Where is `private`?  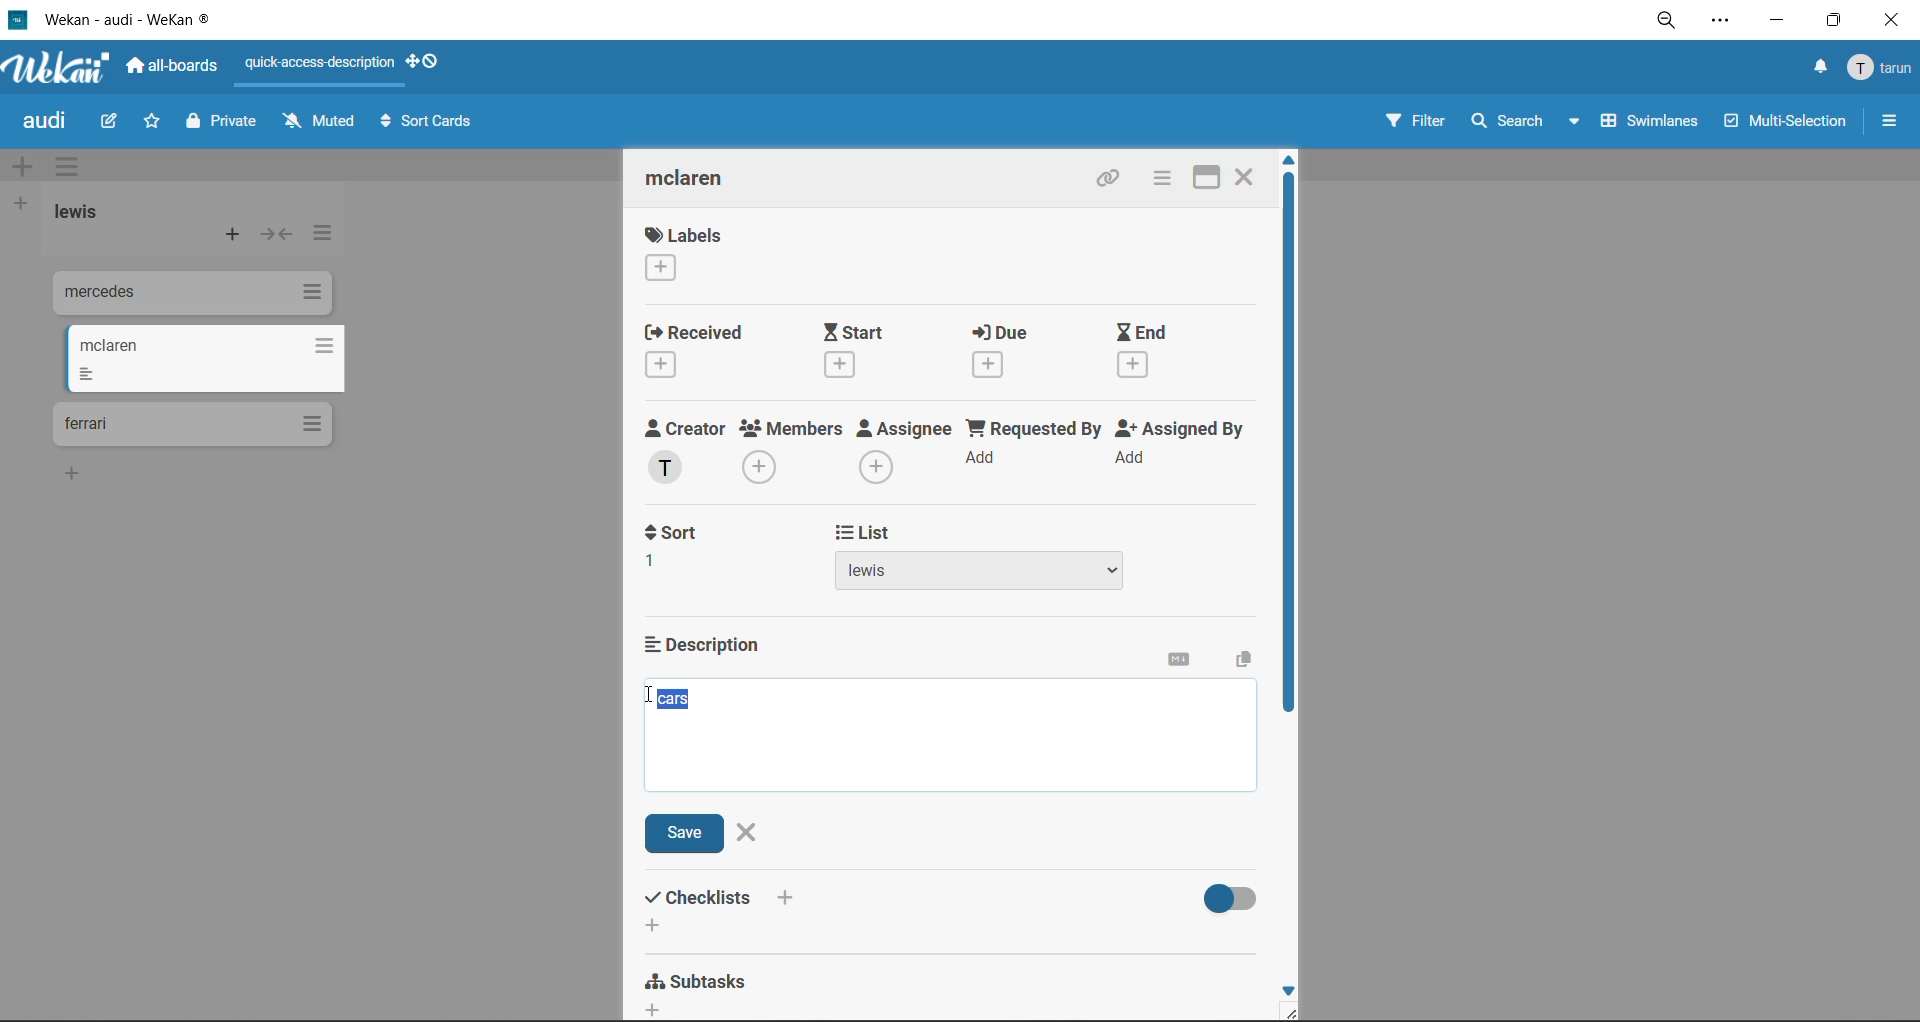 private is located at coordinates (225, 124).